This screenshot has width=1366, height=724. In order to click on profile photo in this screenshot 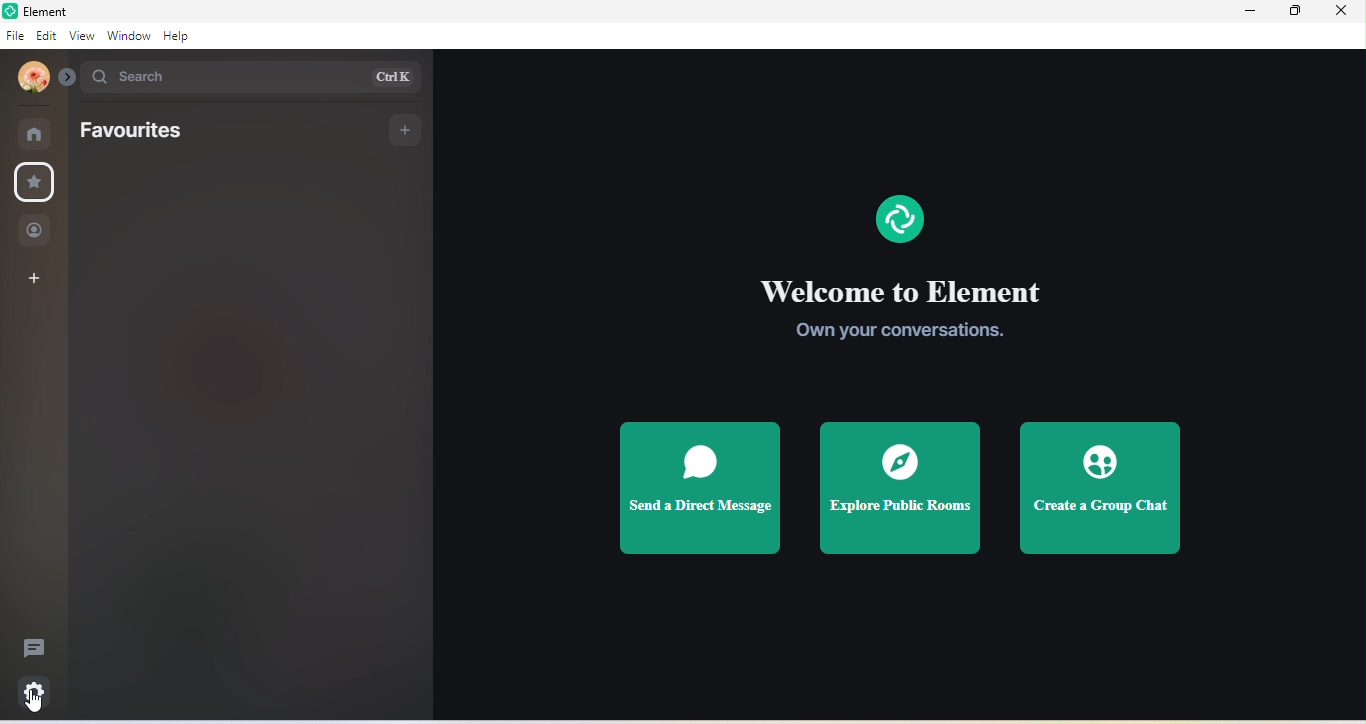, I will do `click(29, 79)`.